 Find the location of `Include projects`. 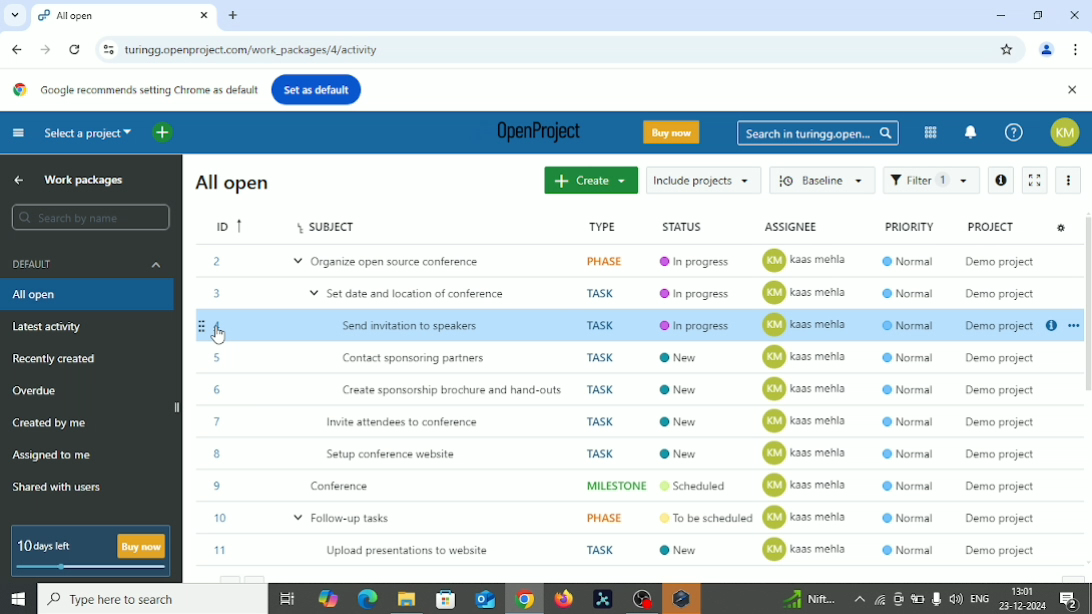

Include projects is located at coordinates (703, 180).